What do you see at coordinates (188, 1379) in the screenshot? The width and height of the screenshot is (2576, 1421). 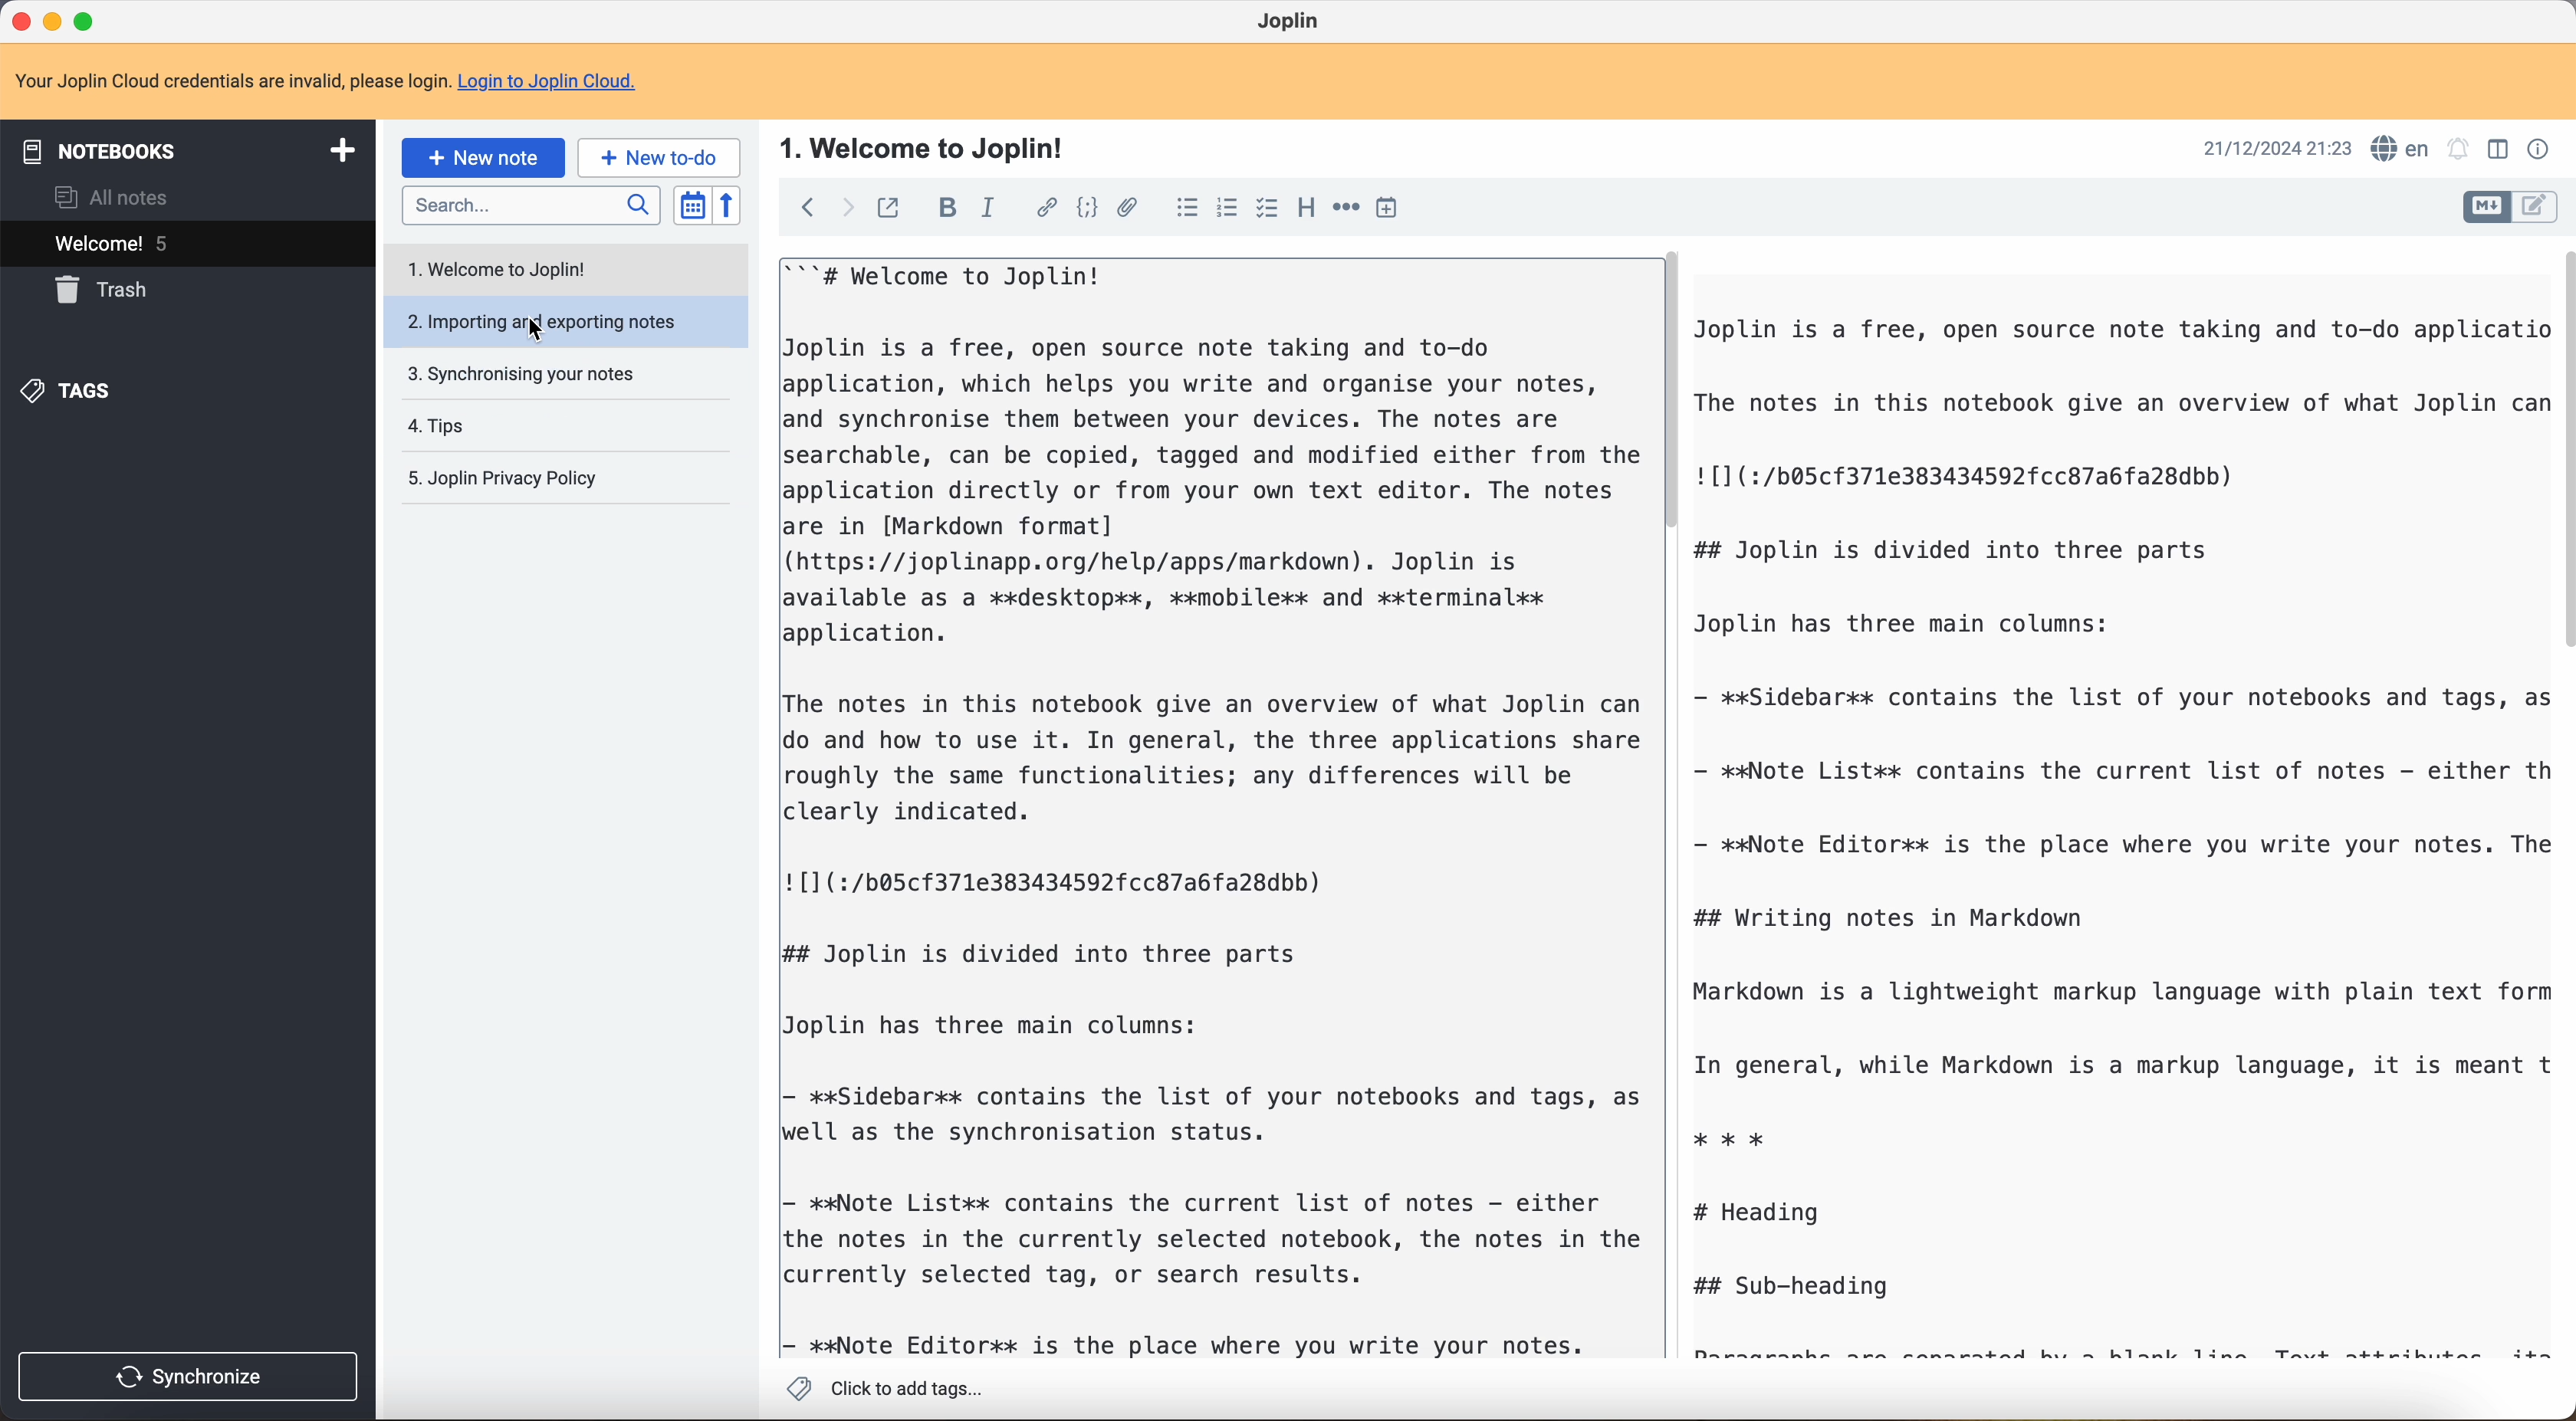 I see `synchronize` at bounding box center [188, 1379].